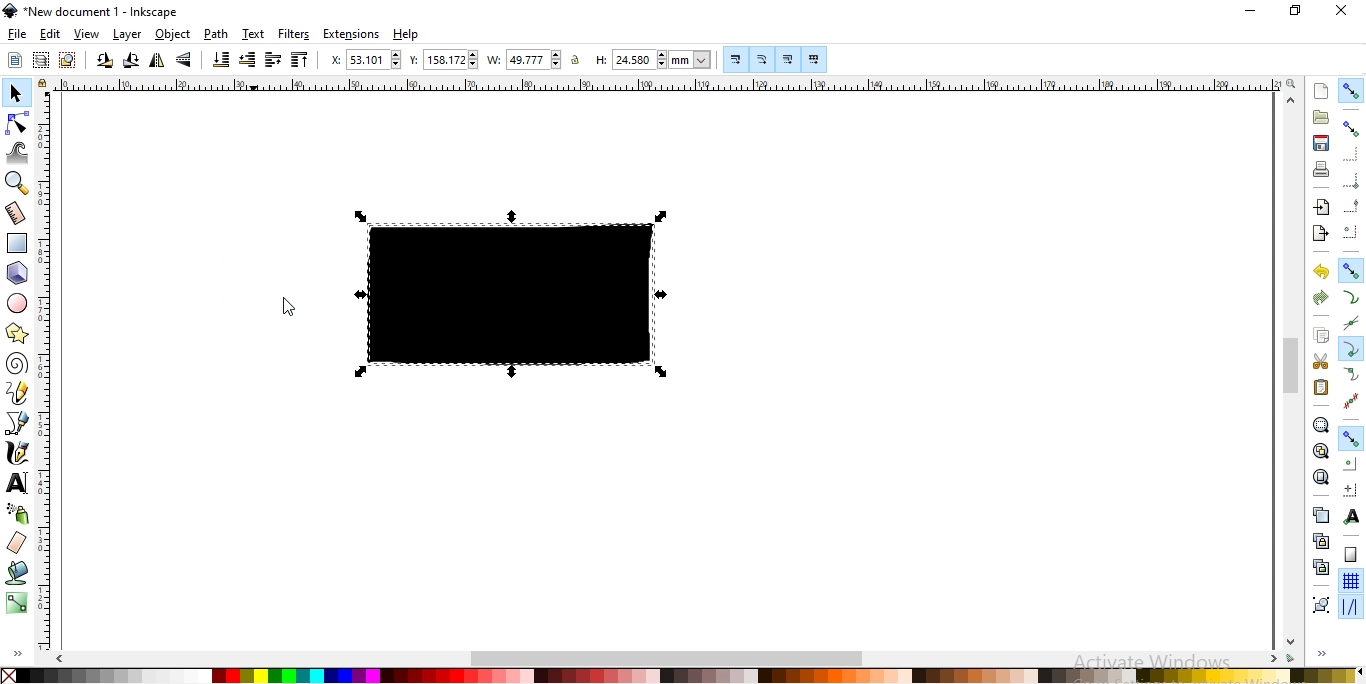 Image resolution: width=1366 pixels, height=684 pixels. Describe the element at coordinates (254, 32) in the screenshot. I see `text` at that location.